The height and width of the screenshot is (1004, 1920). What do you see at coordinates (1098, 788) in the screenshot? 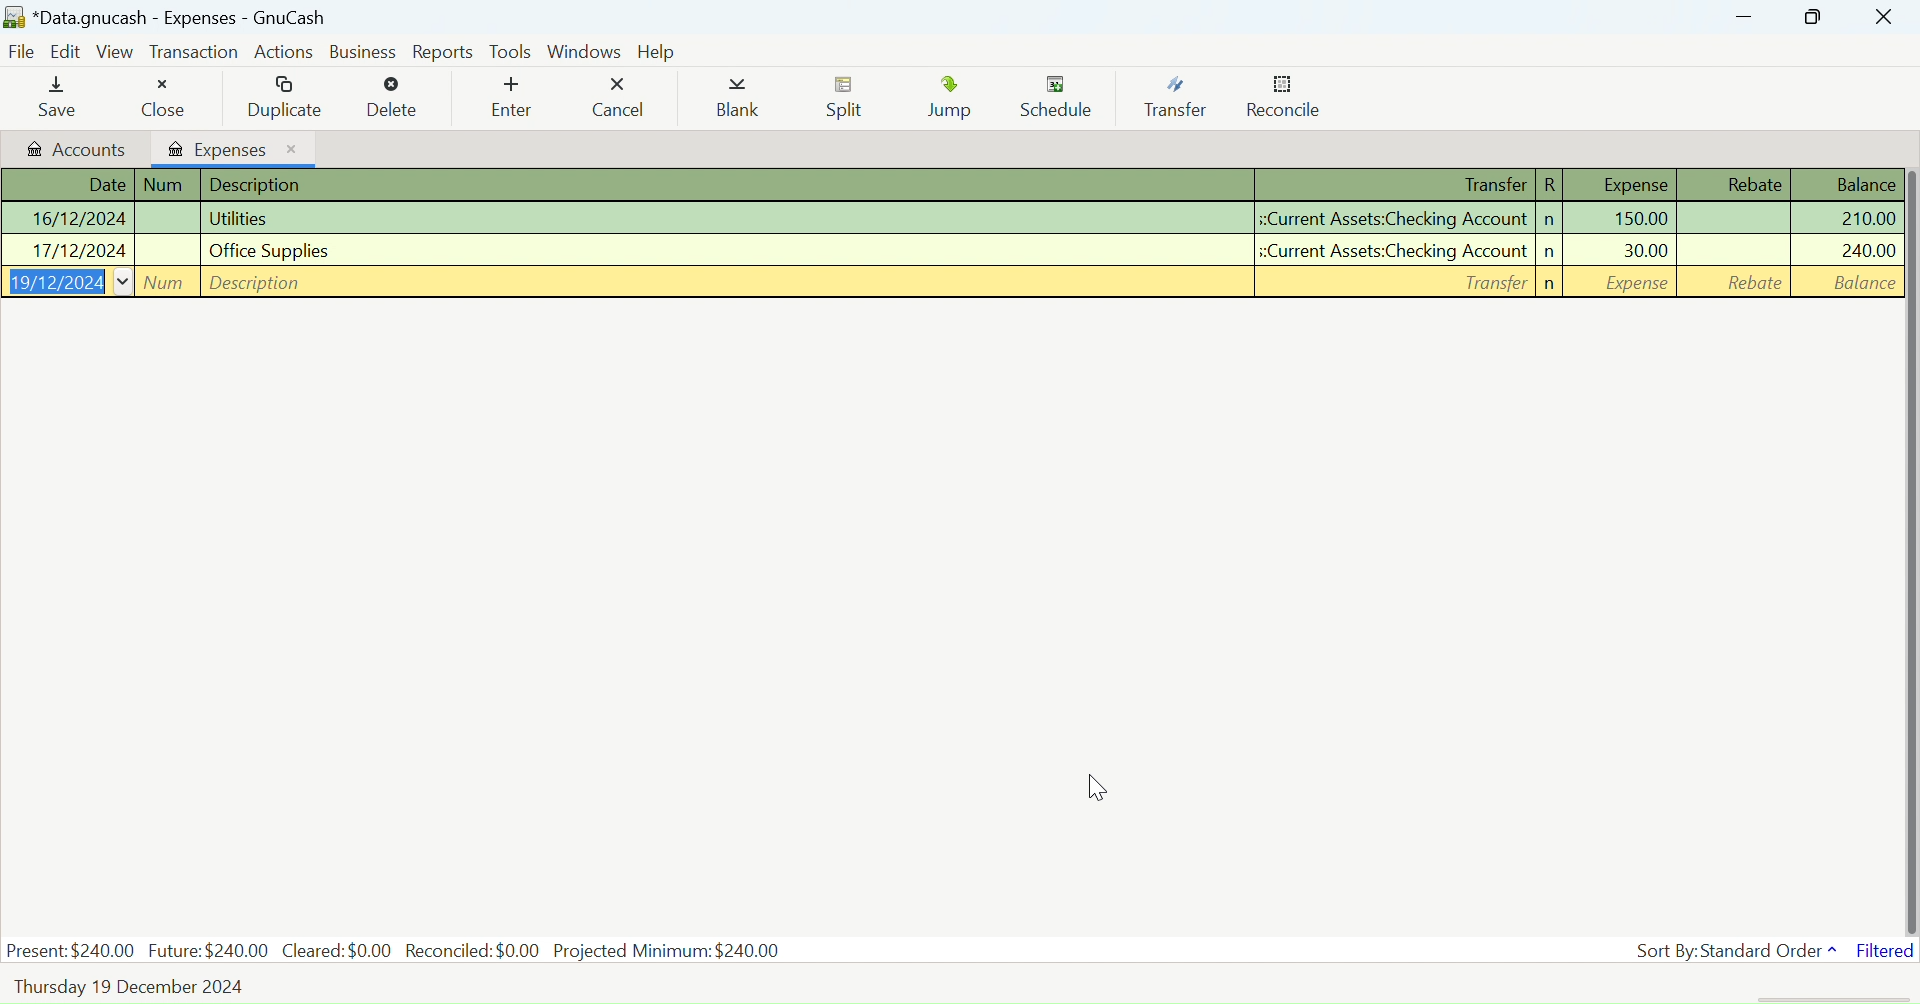
I see `Cursor Position AFTER_LAST_ACTION` at bounding box center [1098, 788].